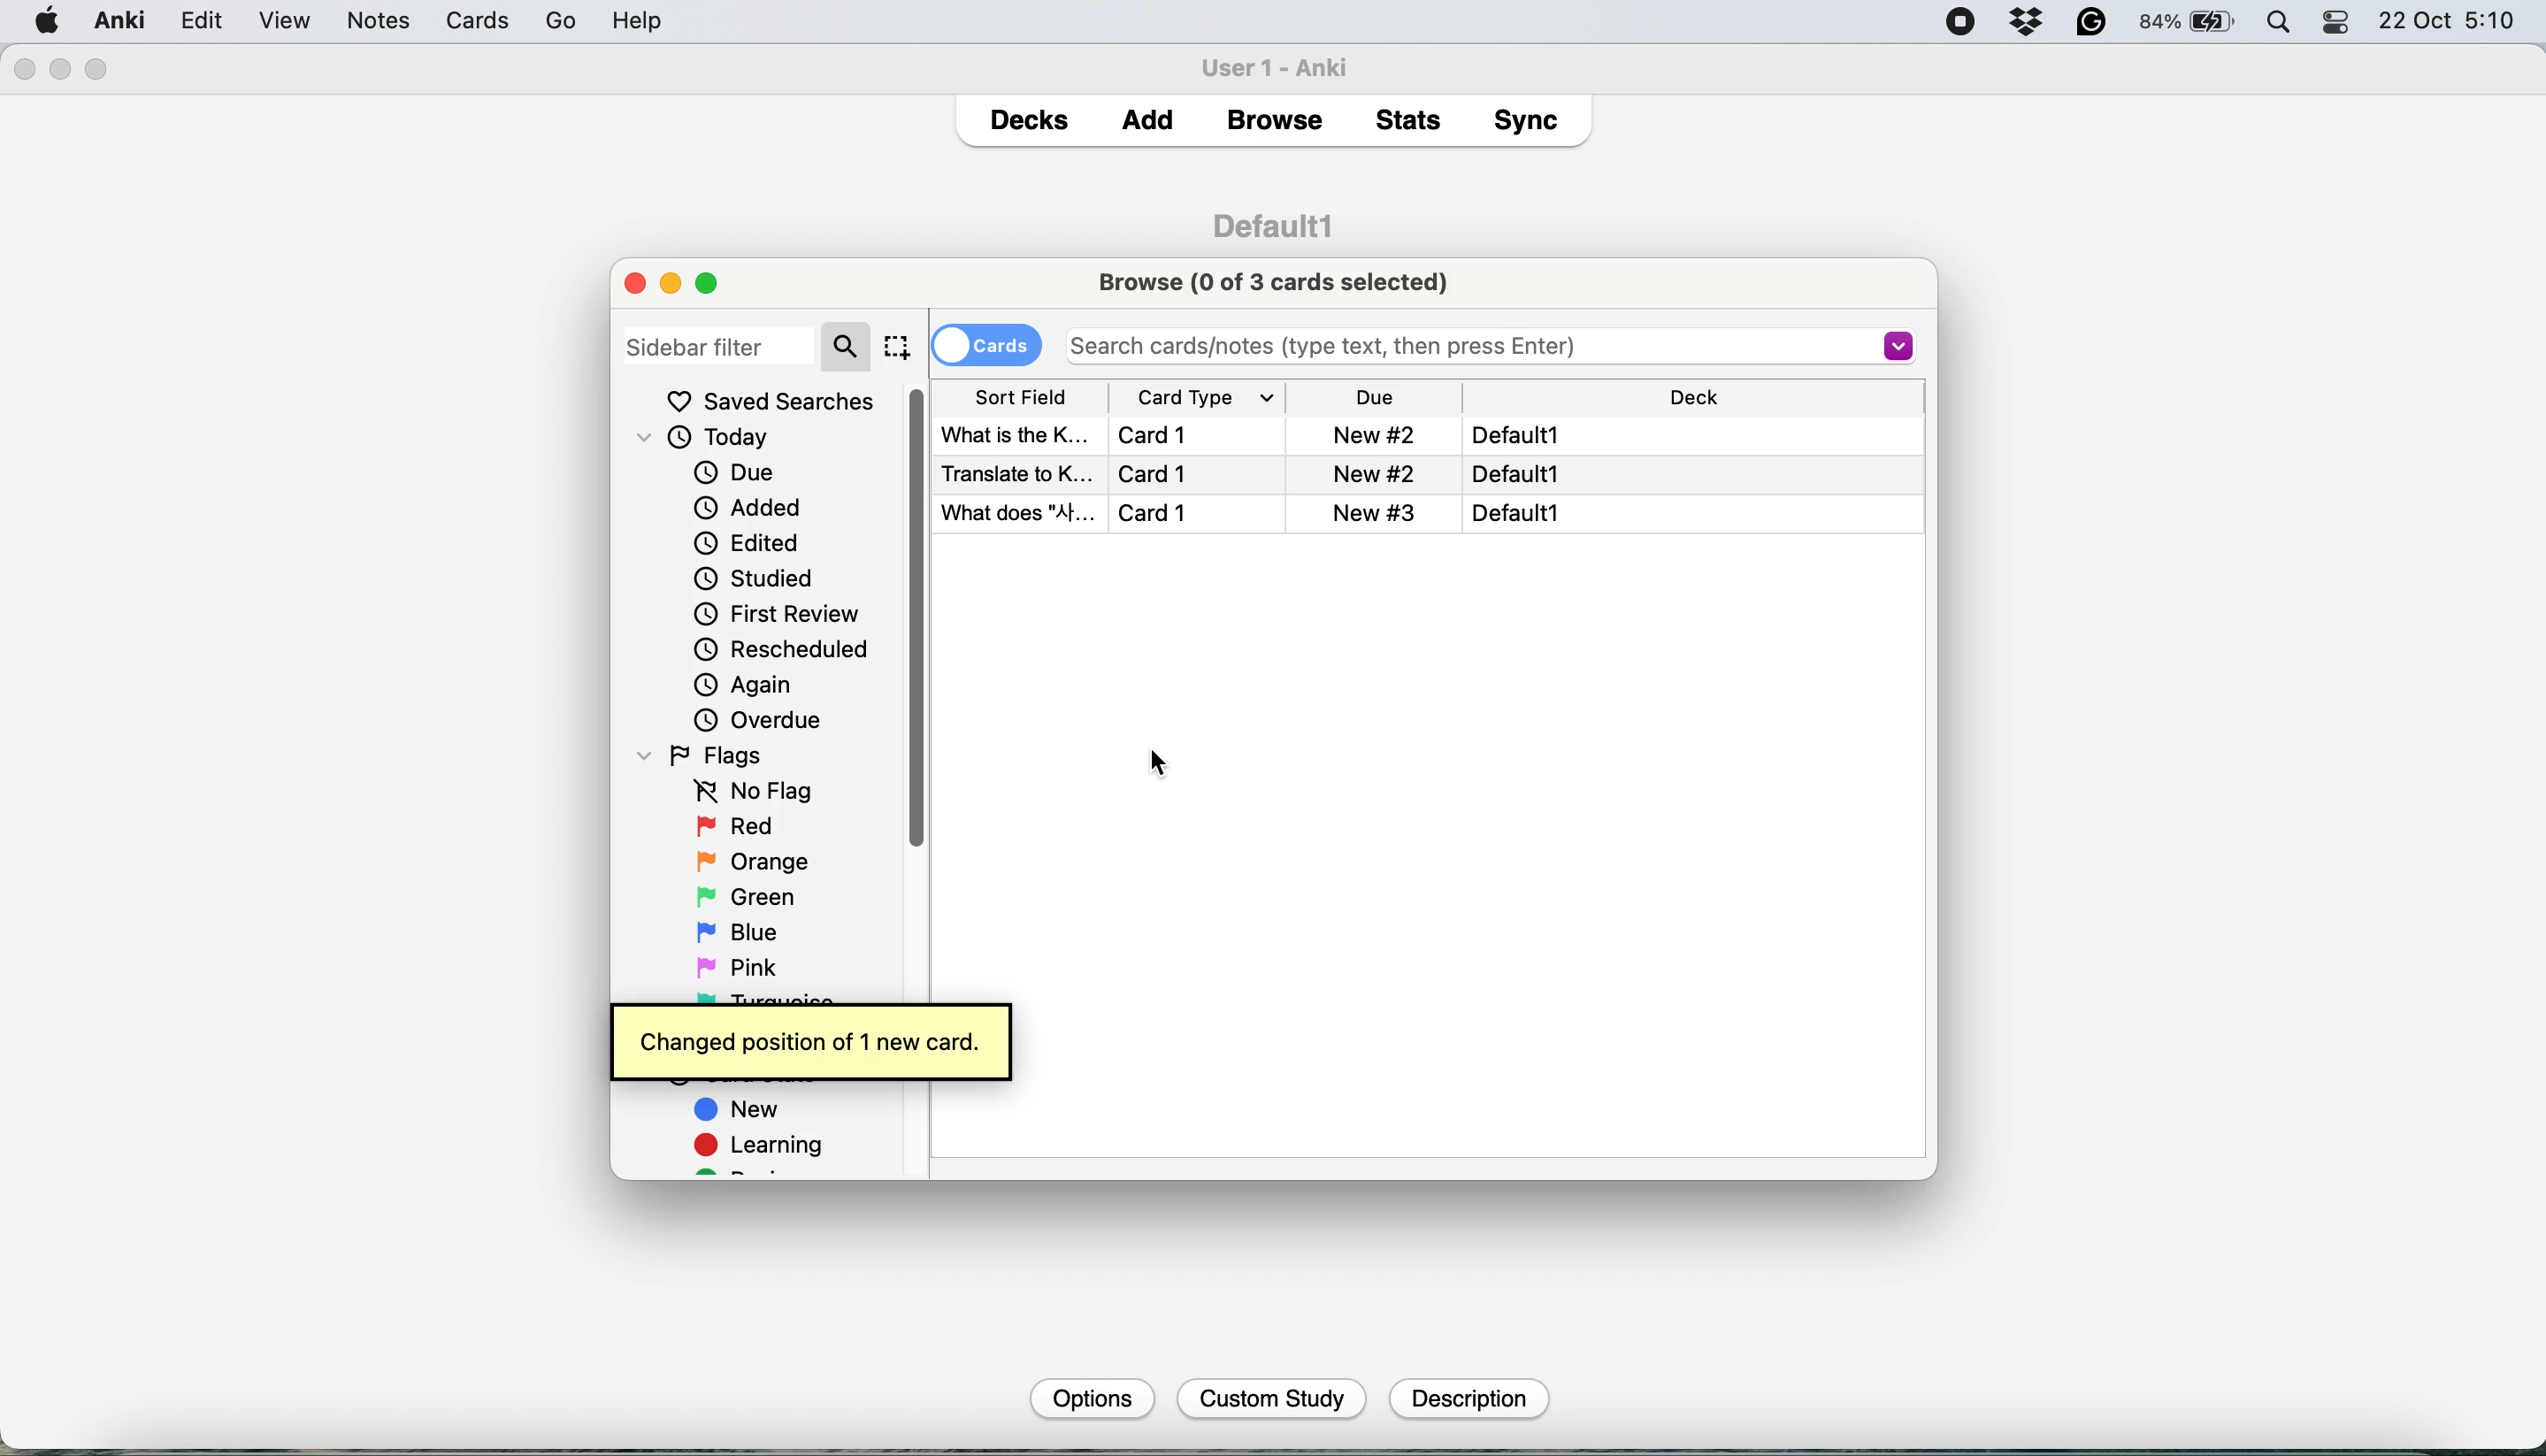 This screenshot has width=2546, height=1456. Describe the element at coordinates (1014, 432) in the screenshot. I see `What is the K...` at that location.